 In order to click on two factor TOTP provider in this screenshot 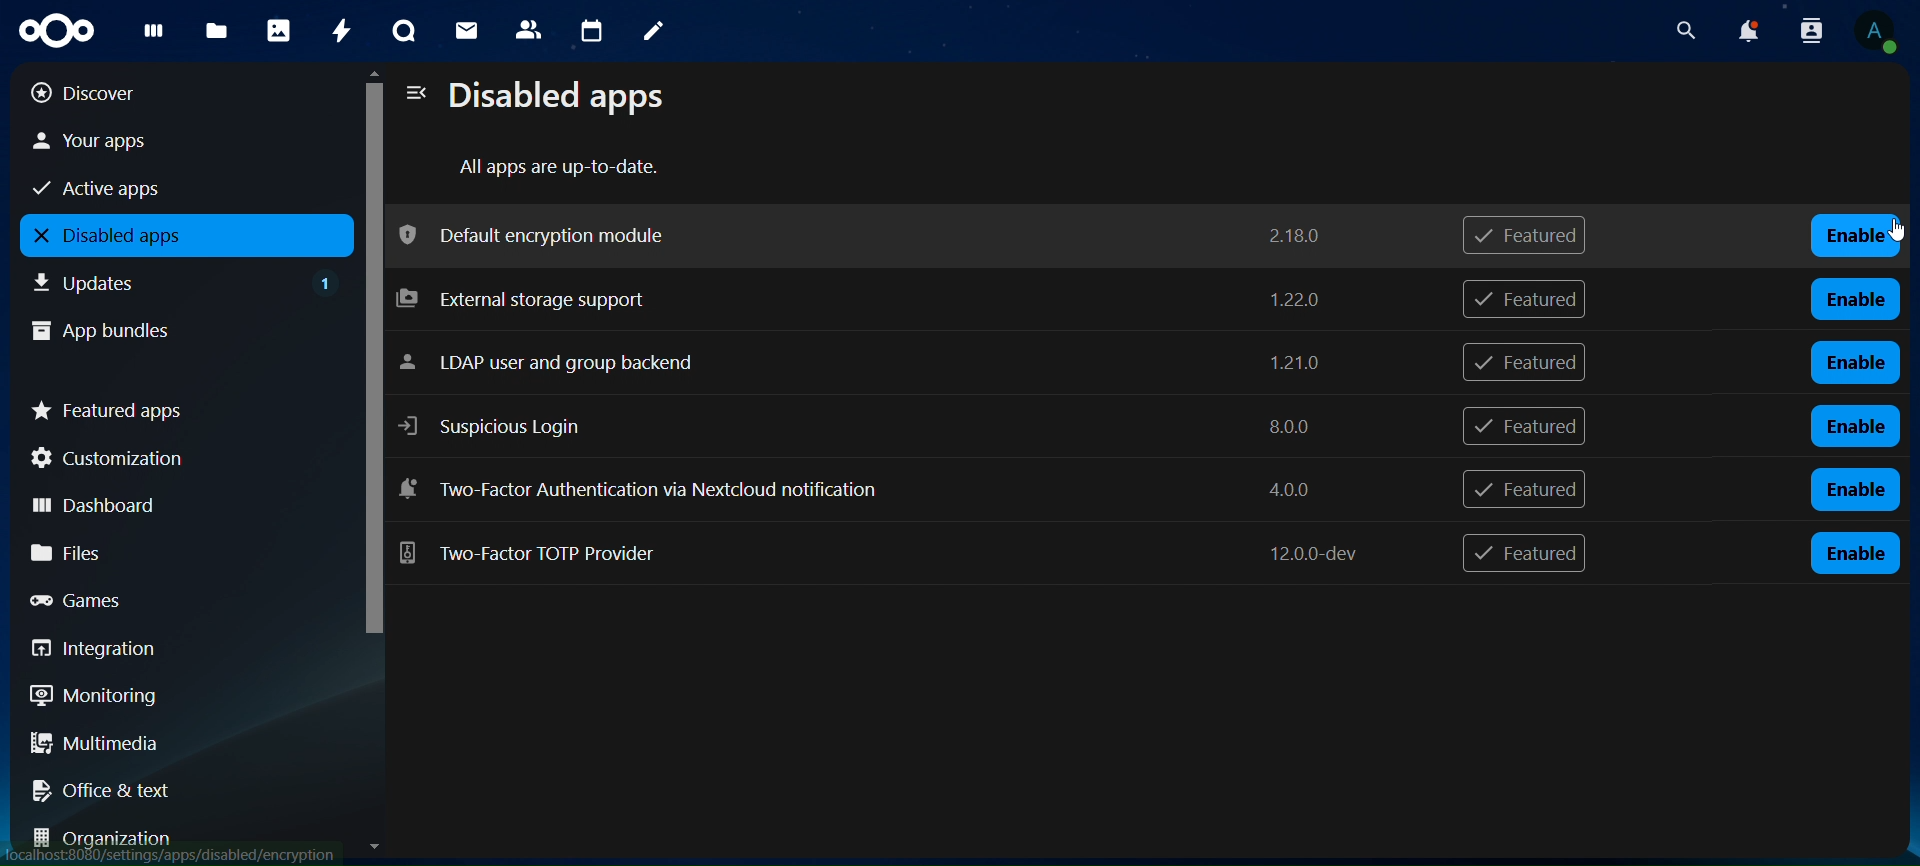, I will do `click(883, 550)`.